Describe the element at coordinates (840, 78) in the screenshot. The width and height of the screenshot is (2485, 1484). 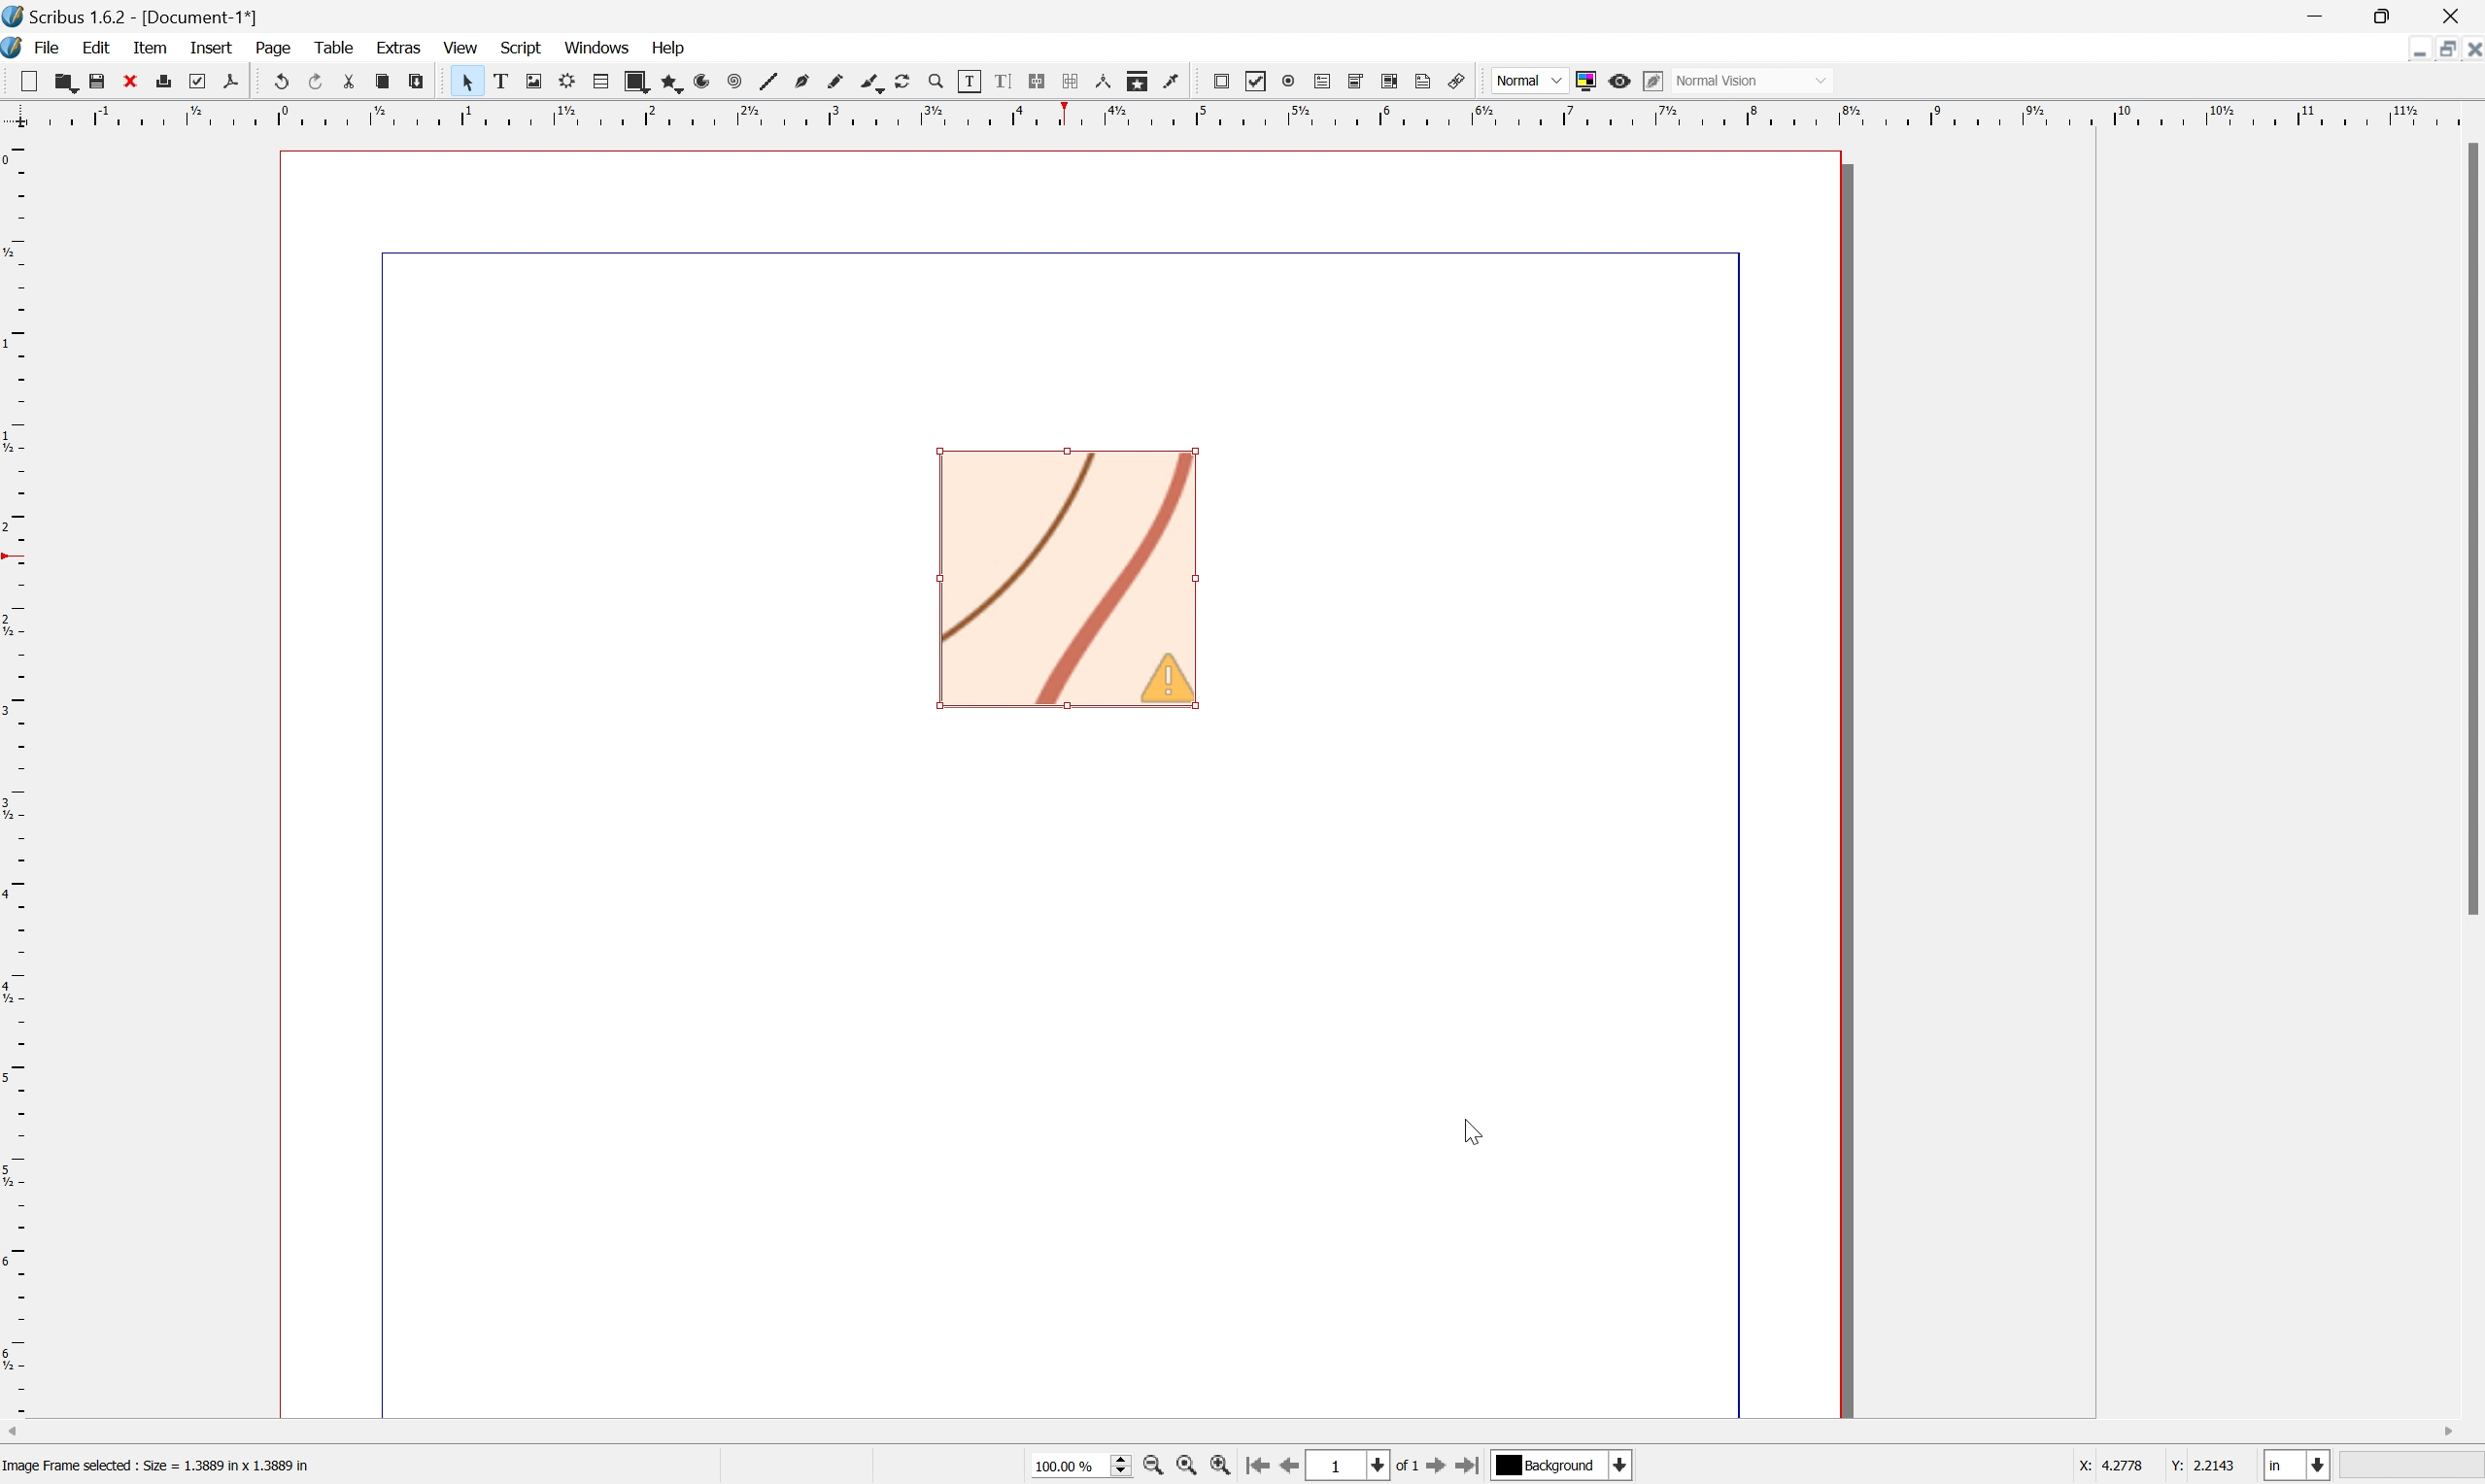
I see `Freehand line` at that location.